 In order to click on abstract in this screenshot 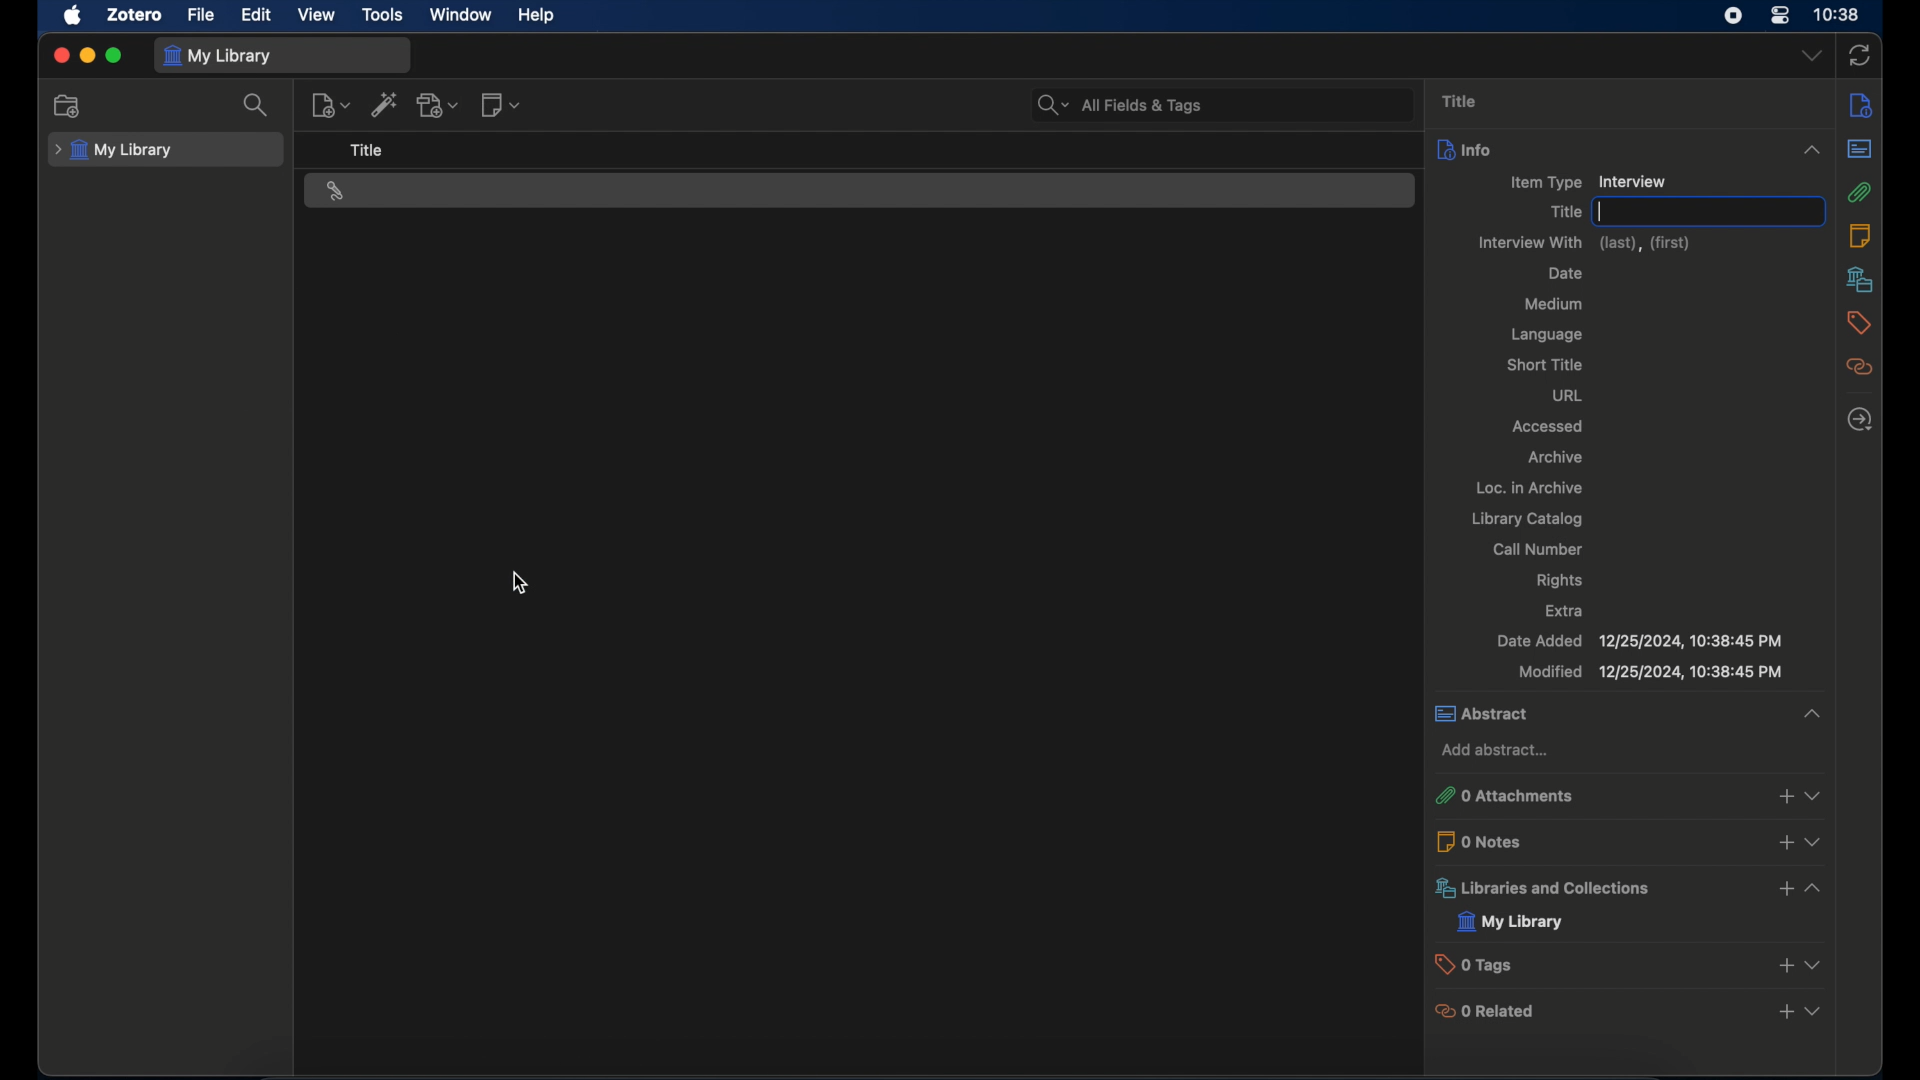, I will do `click(1631, 715)`.